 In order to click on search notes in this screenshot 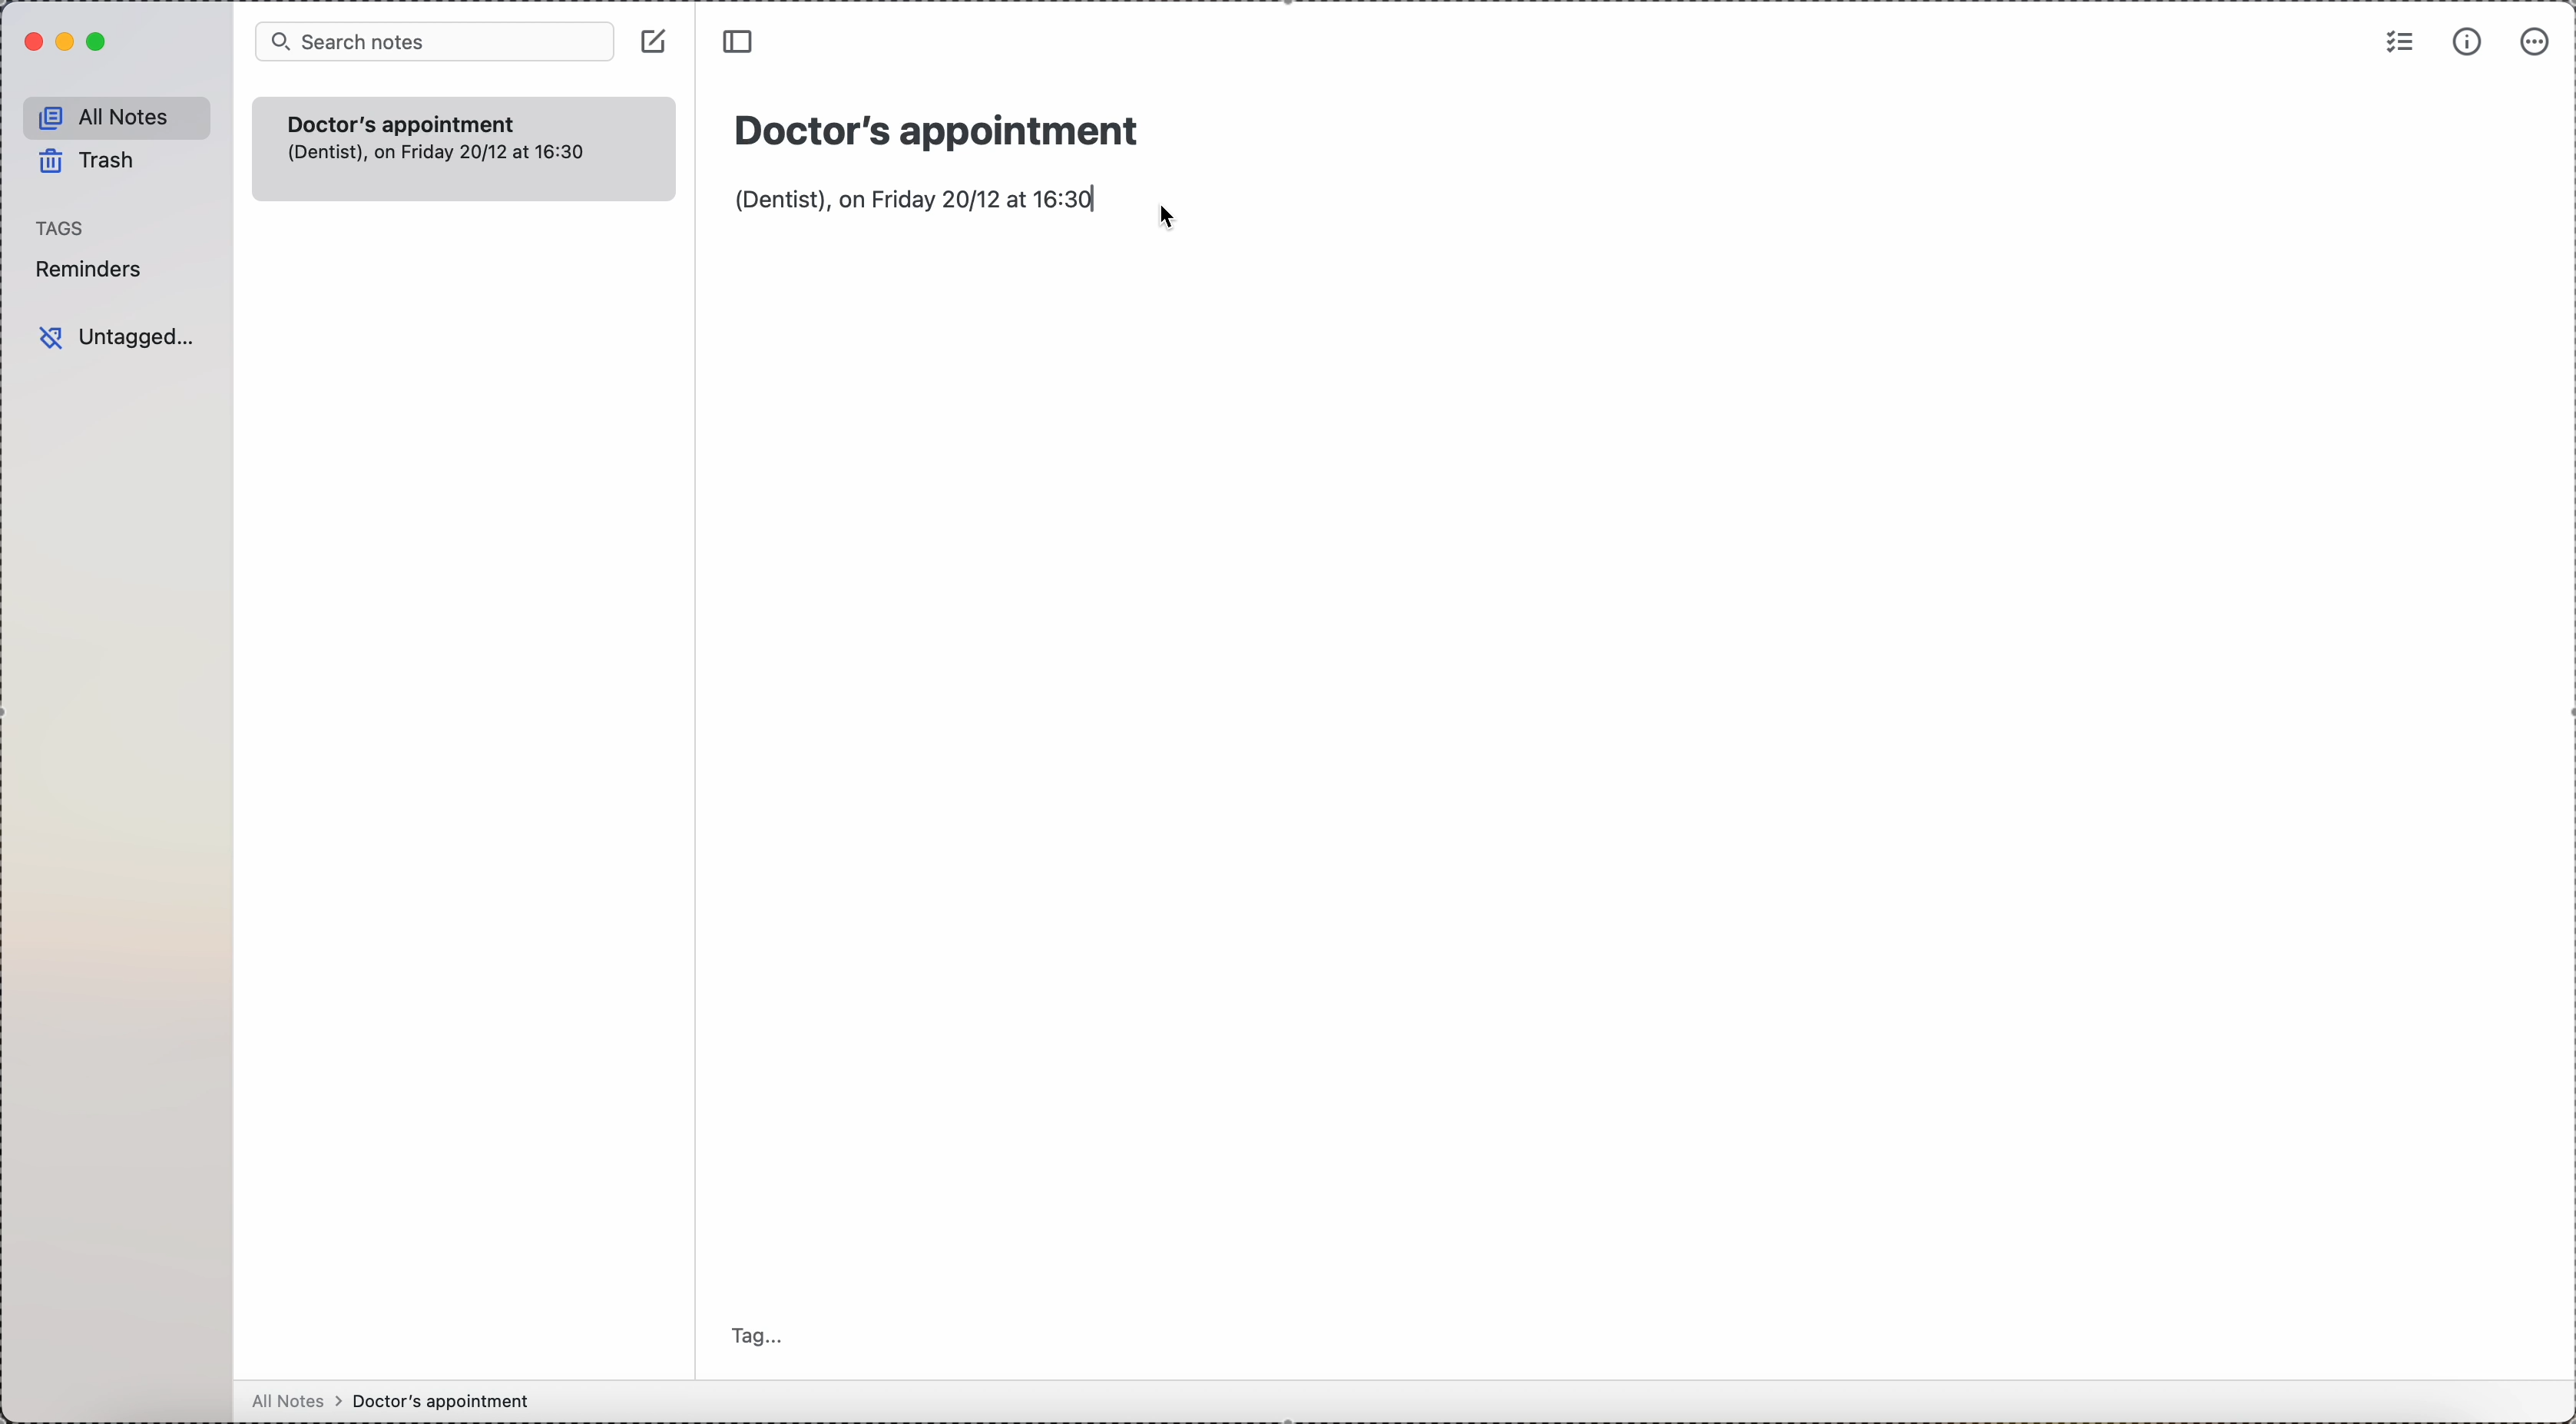, I will do `click(436, 41)`.